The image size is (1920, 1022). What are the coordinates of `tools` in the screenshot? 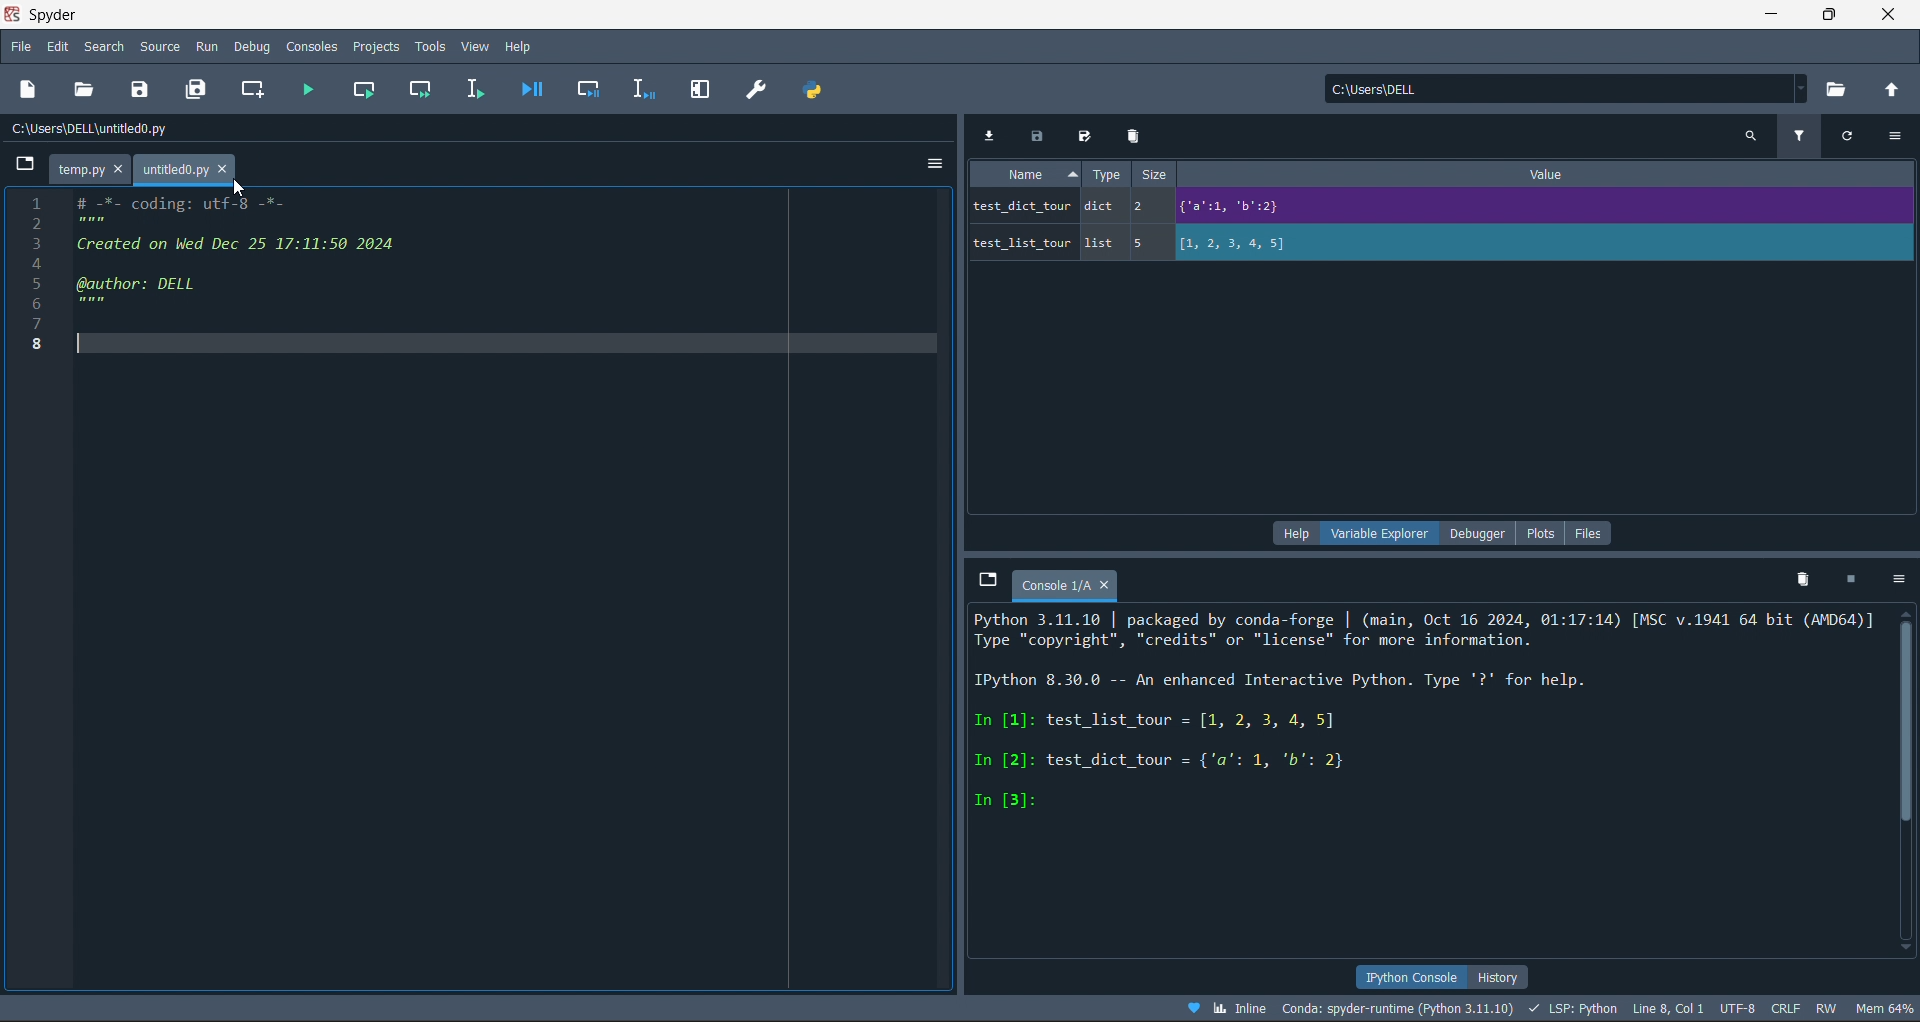 It's located at (431, 46).